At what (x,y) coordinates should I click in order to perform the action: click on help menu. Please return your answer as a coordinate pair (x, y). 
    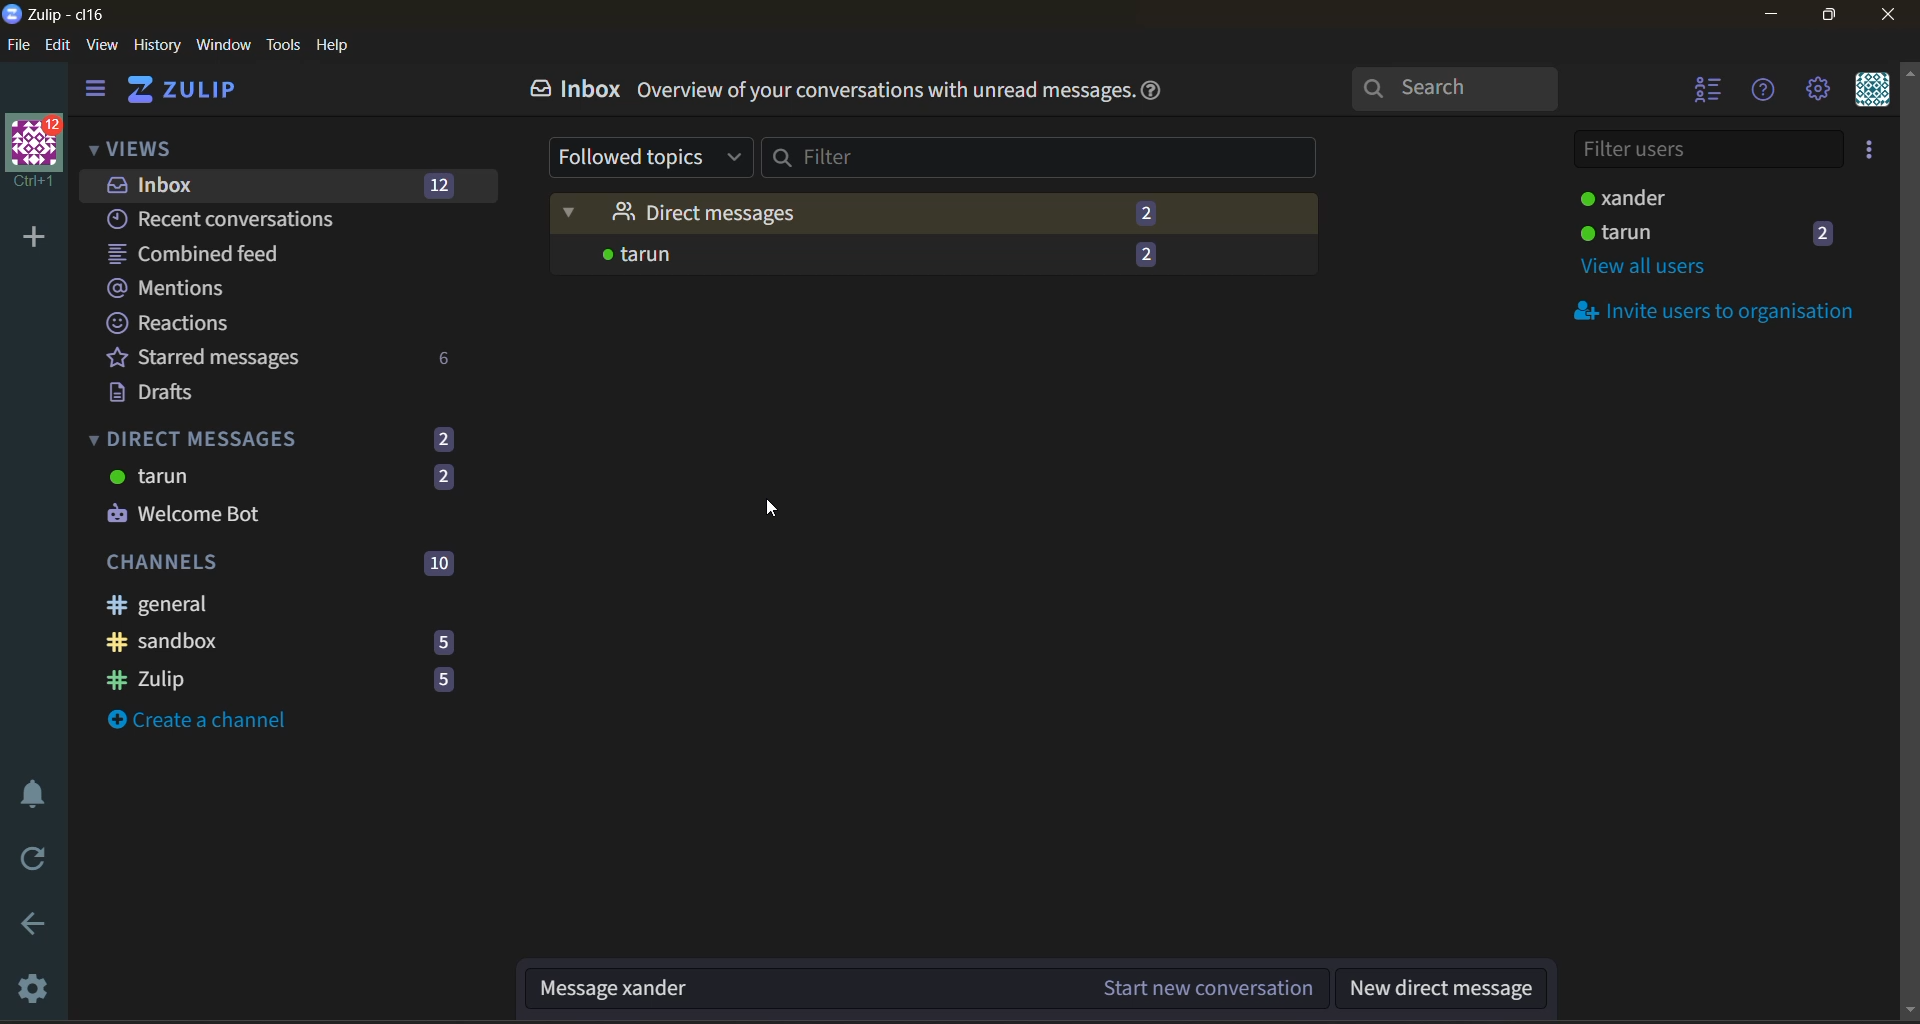
    Looking at the image, I should click on (1767, 89).